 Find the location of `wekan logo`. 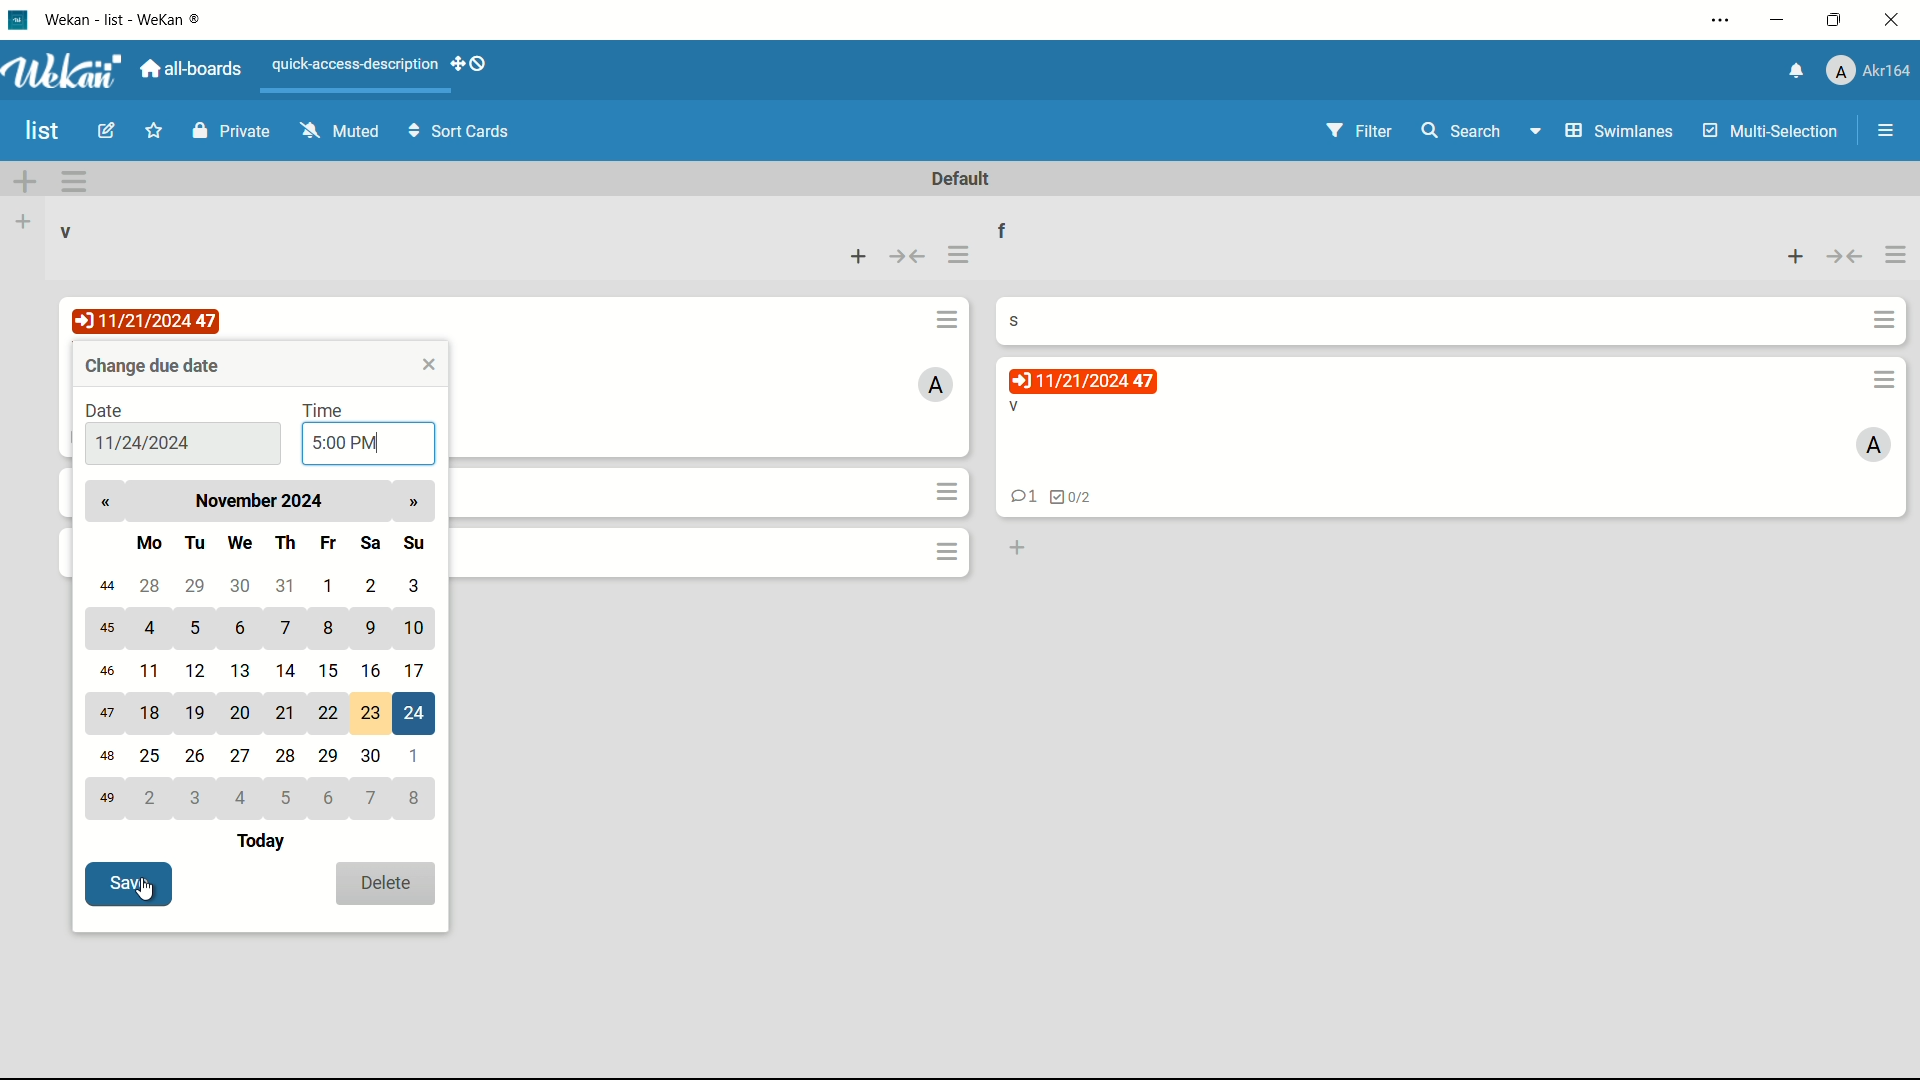

wekan logo is located at coordinates (68, 71).